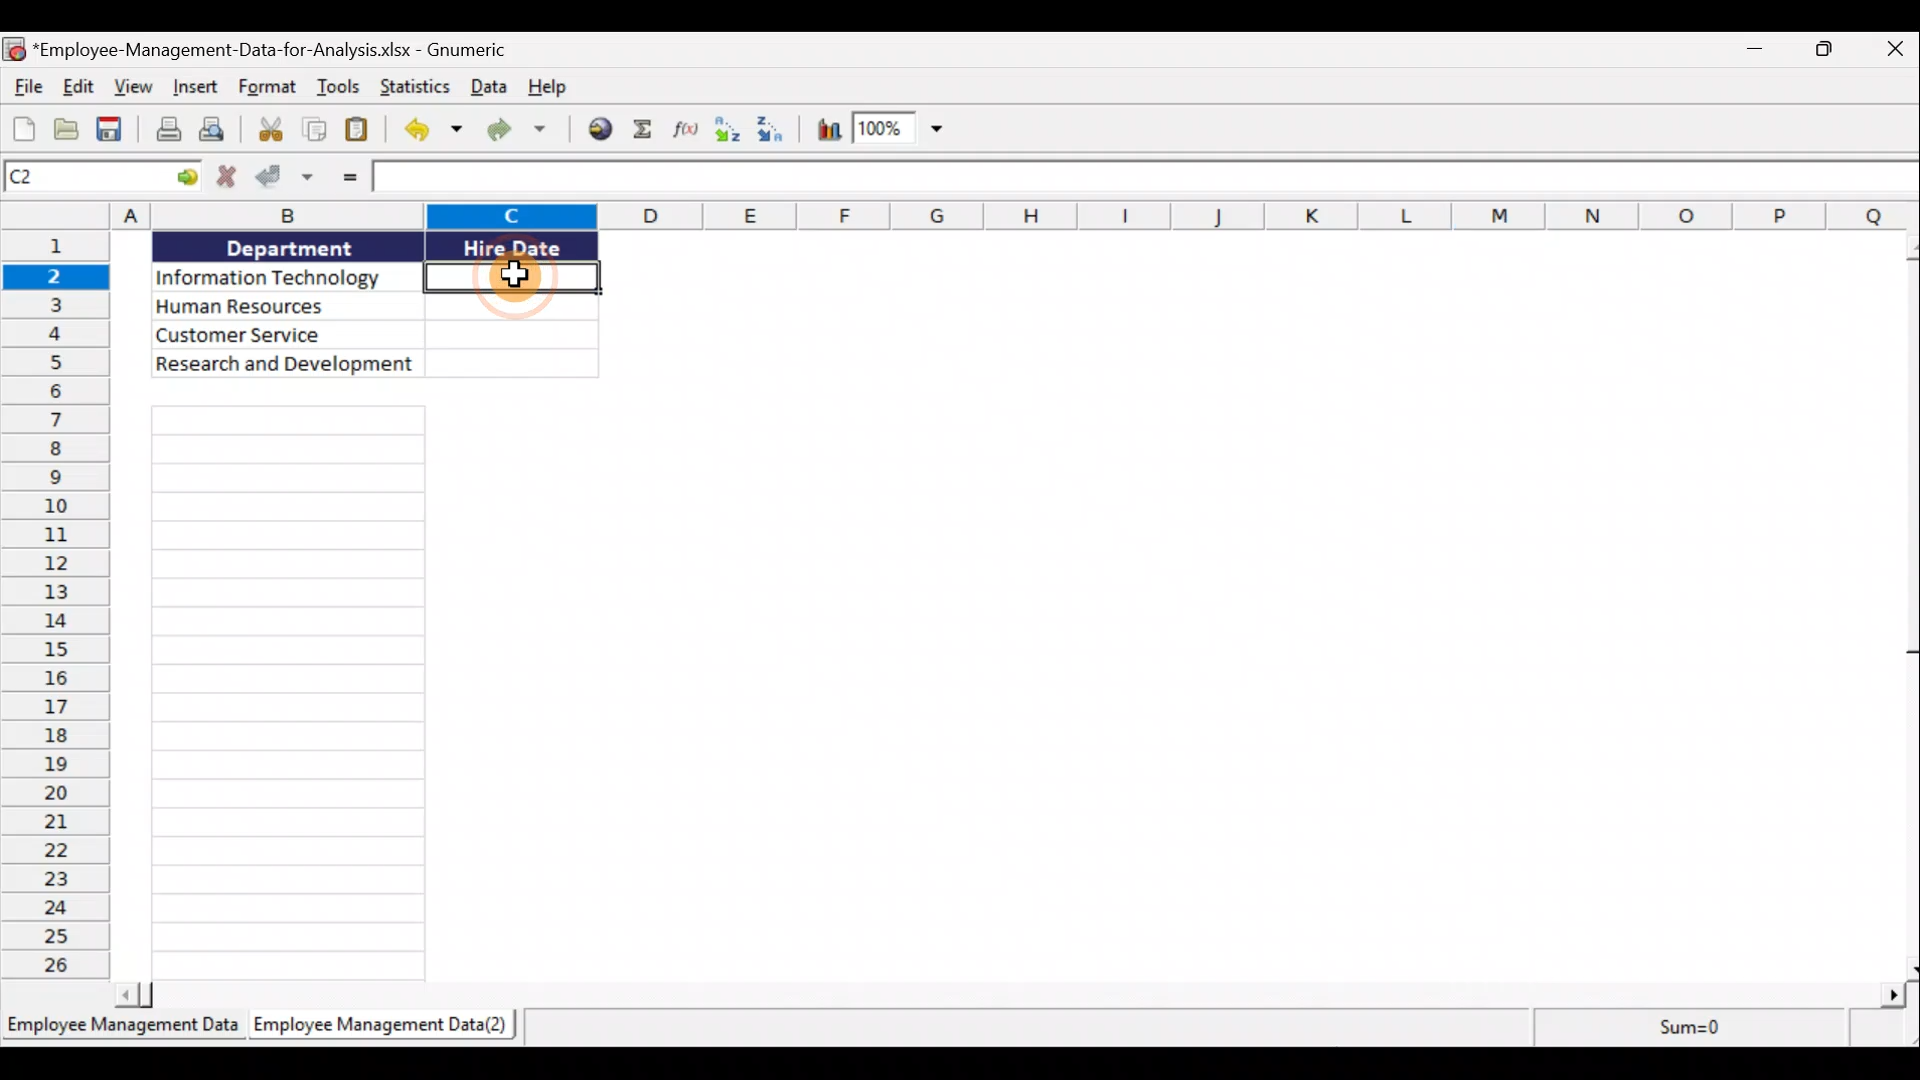 The height and width of the screenshot is (1080, 1920). What do you see at coordinates (1006, 995) in the screenshot?
I see `Scroll bar` at bounding box center [1006, 995].